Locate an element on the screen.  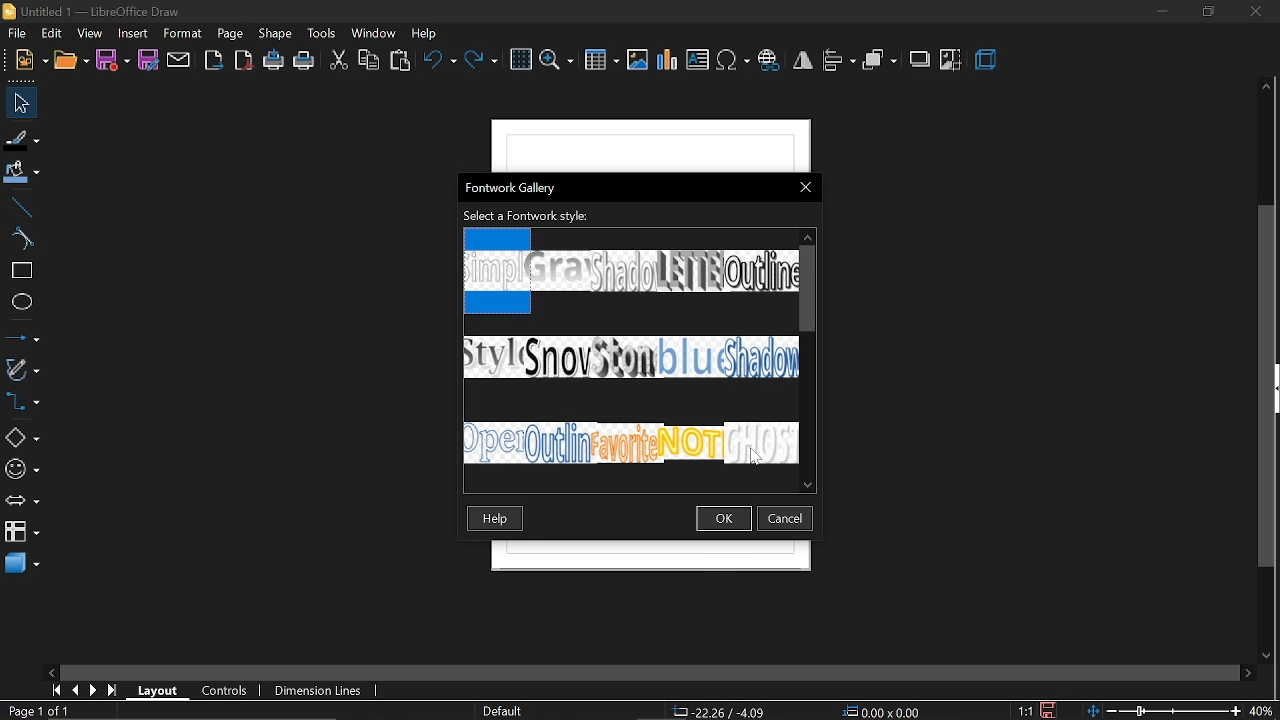
Default is located at coordinates (503, 712).